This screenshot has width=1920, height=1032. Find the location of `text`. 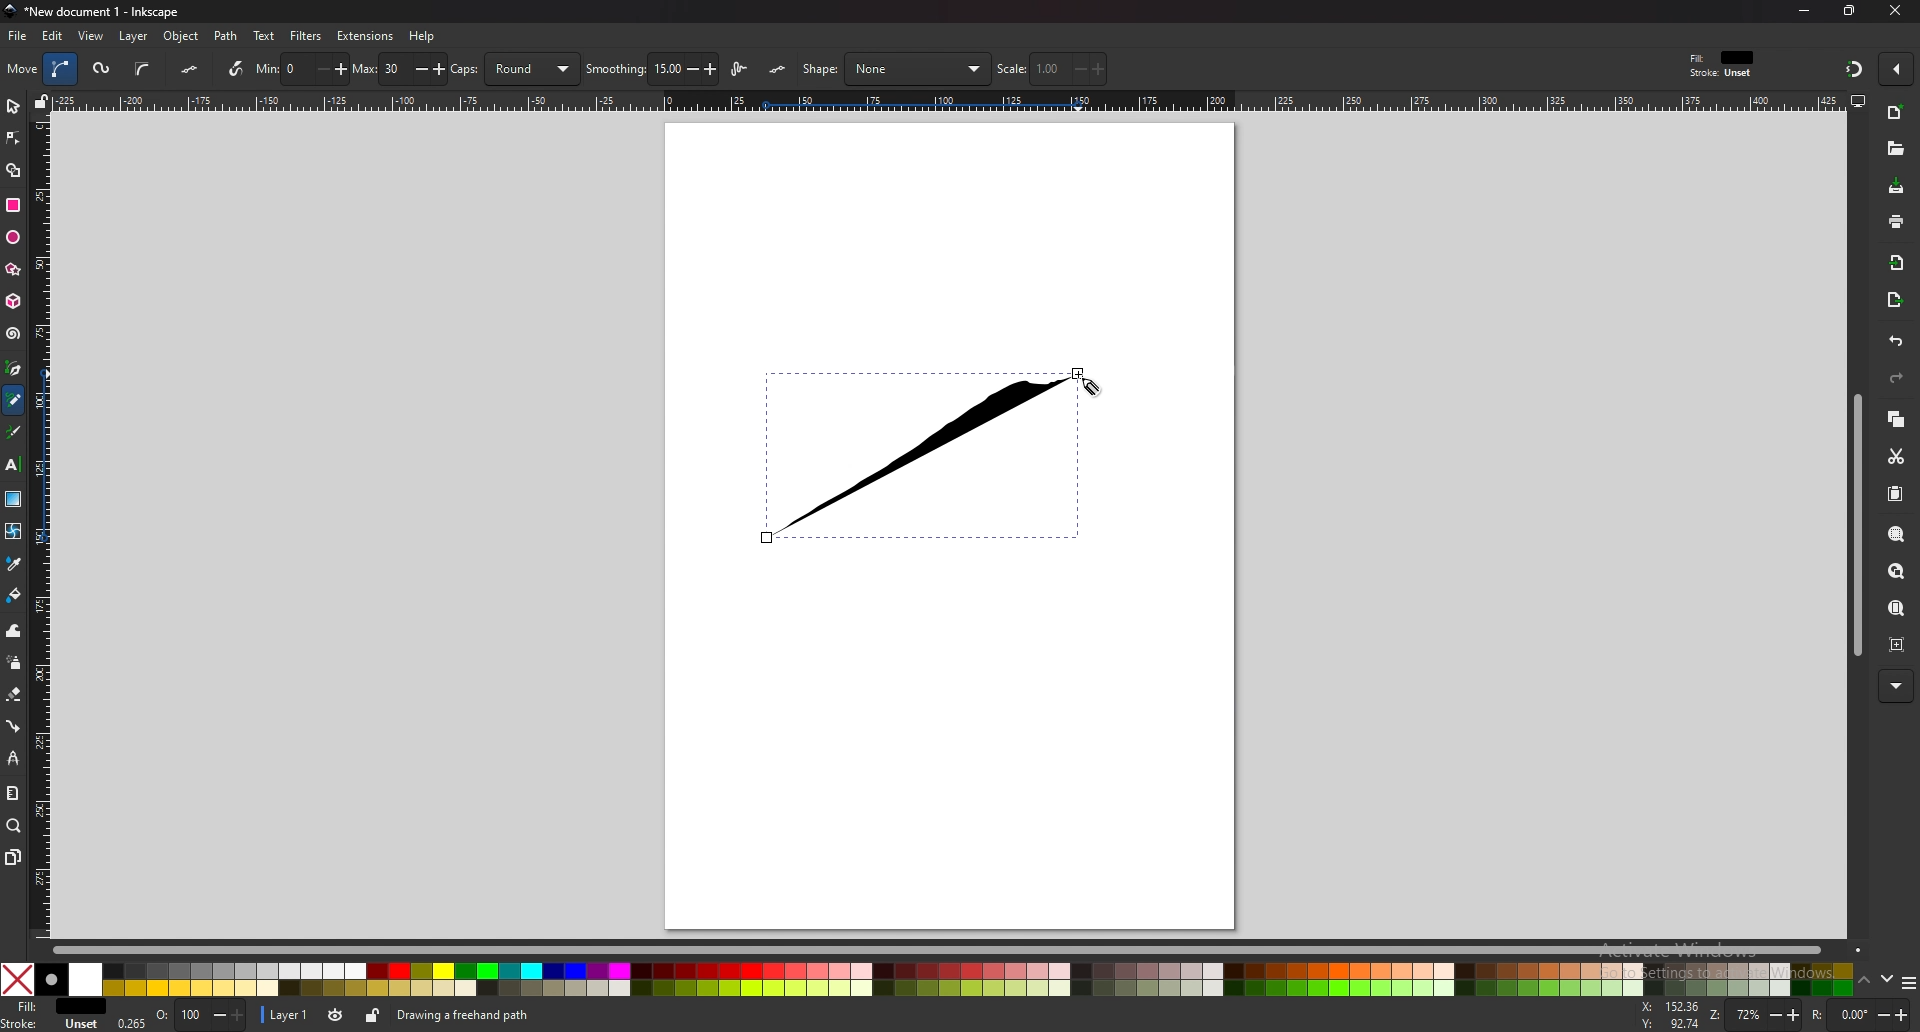

text is located at coordinates (13, 464).